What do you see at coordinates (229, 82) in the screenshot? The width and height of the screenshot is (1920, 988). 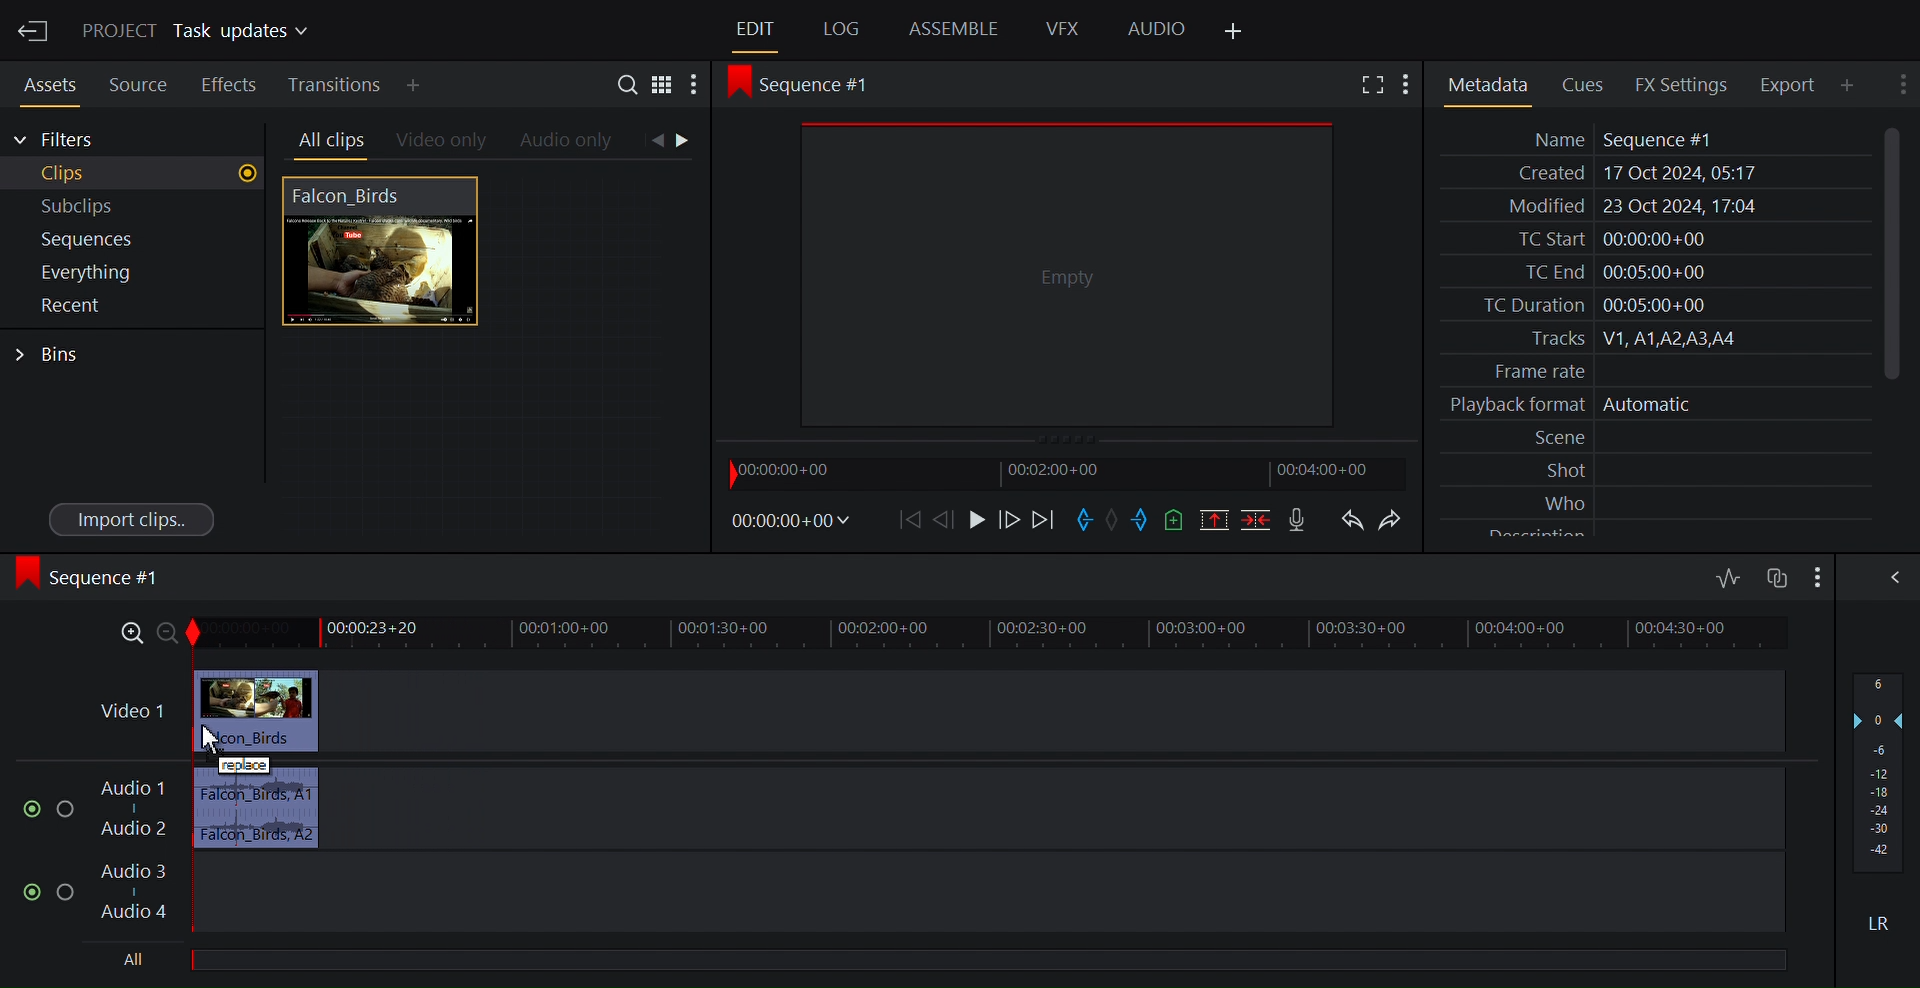 I see `Effects` at bounding box center [229, 82].